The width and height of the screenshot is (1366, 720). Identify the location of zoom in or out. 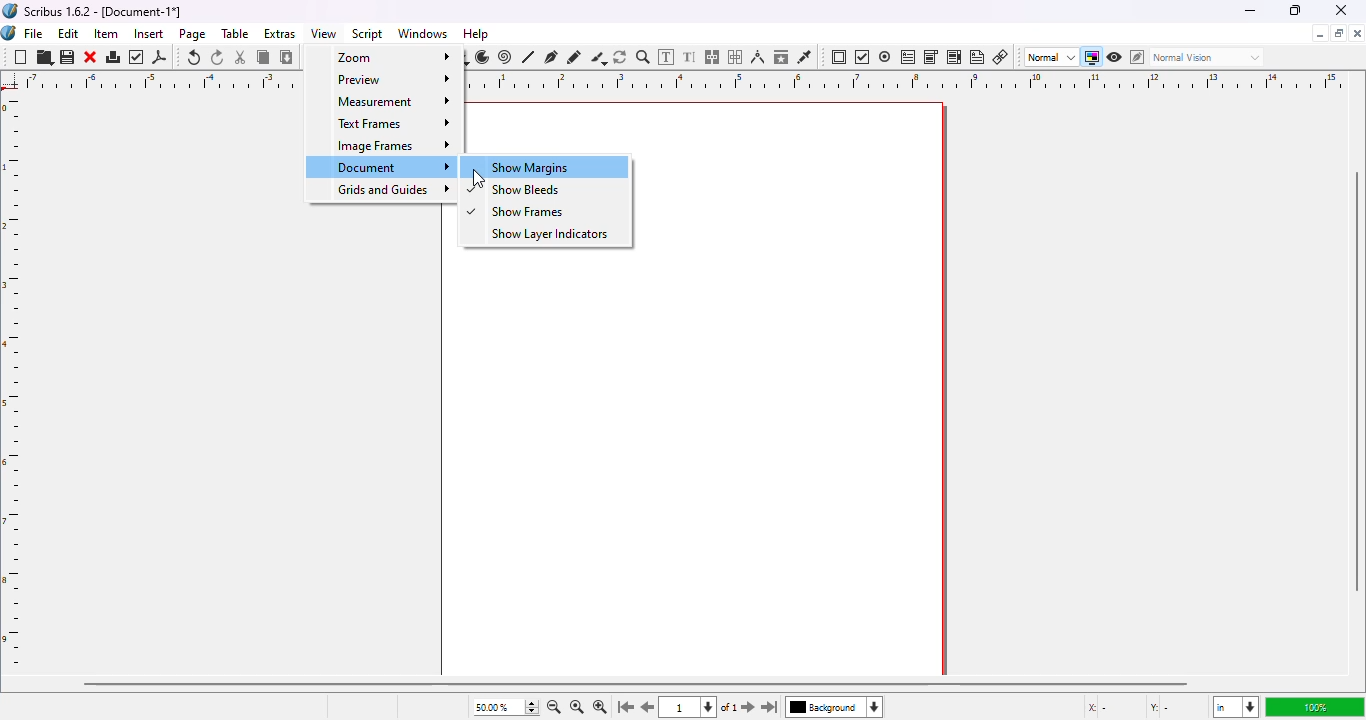
(643, 57).